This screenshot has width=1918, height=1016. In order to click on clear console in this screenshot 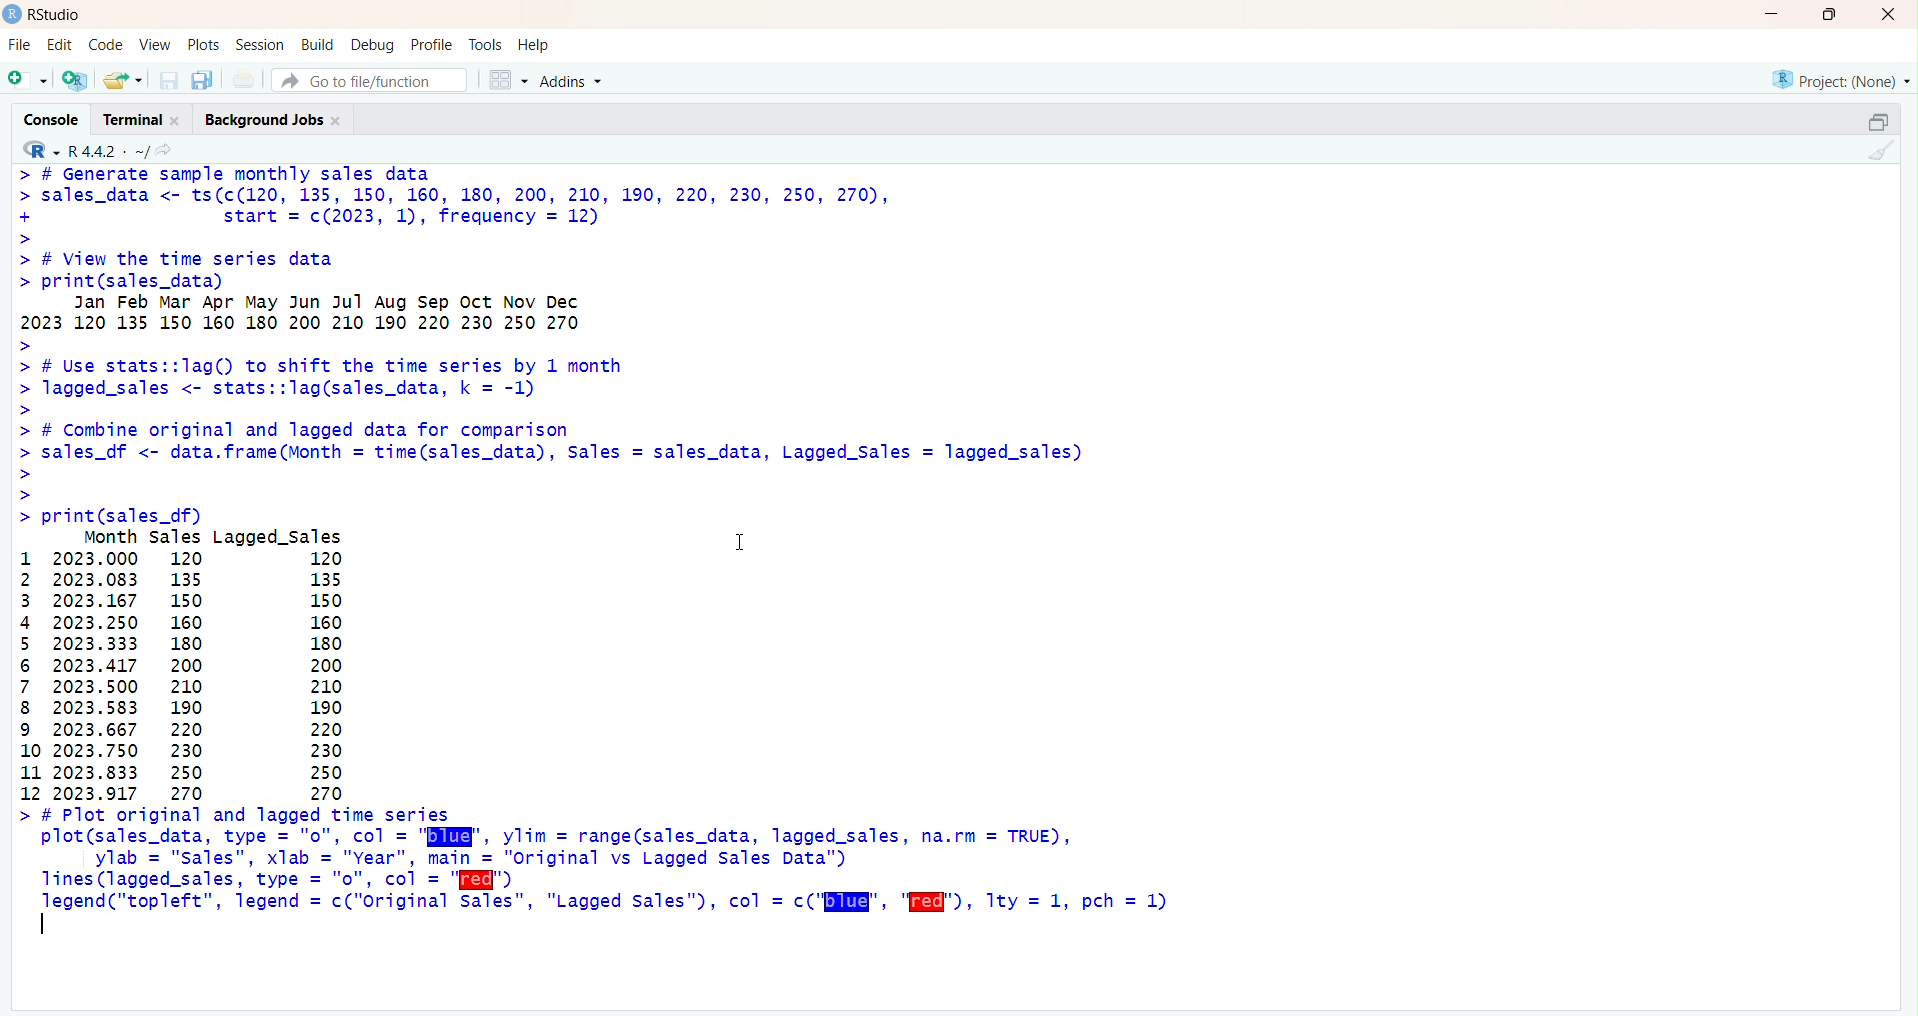, I will do `click(1880, 152)`.